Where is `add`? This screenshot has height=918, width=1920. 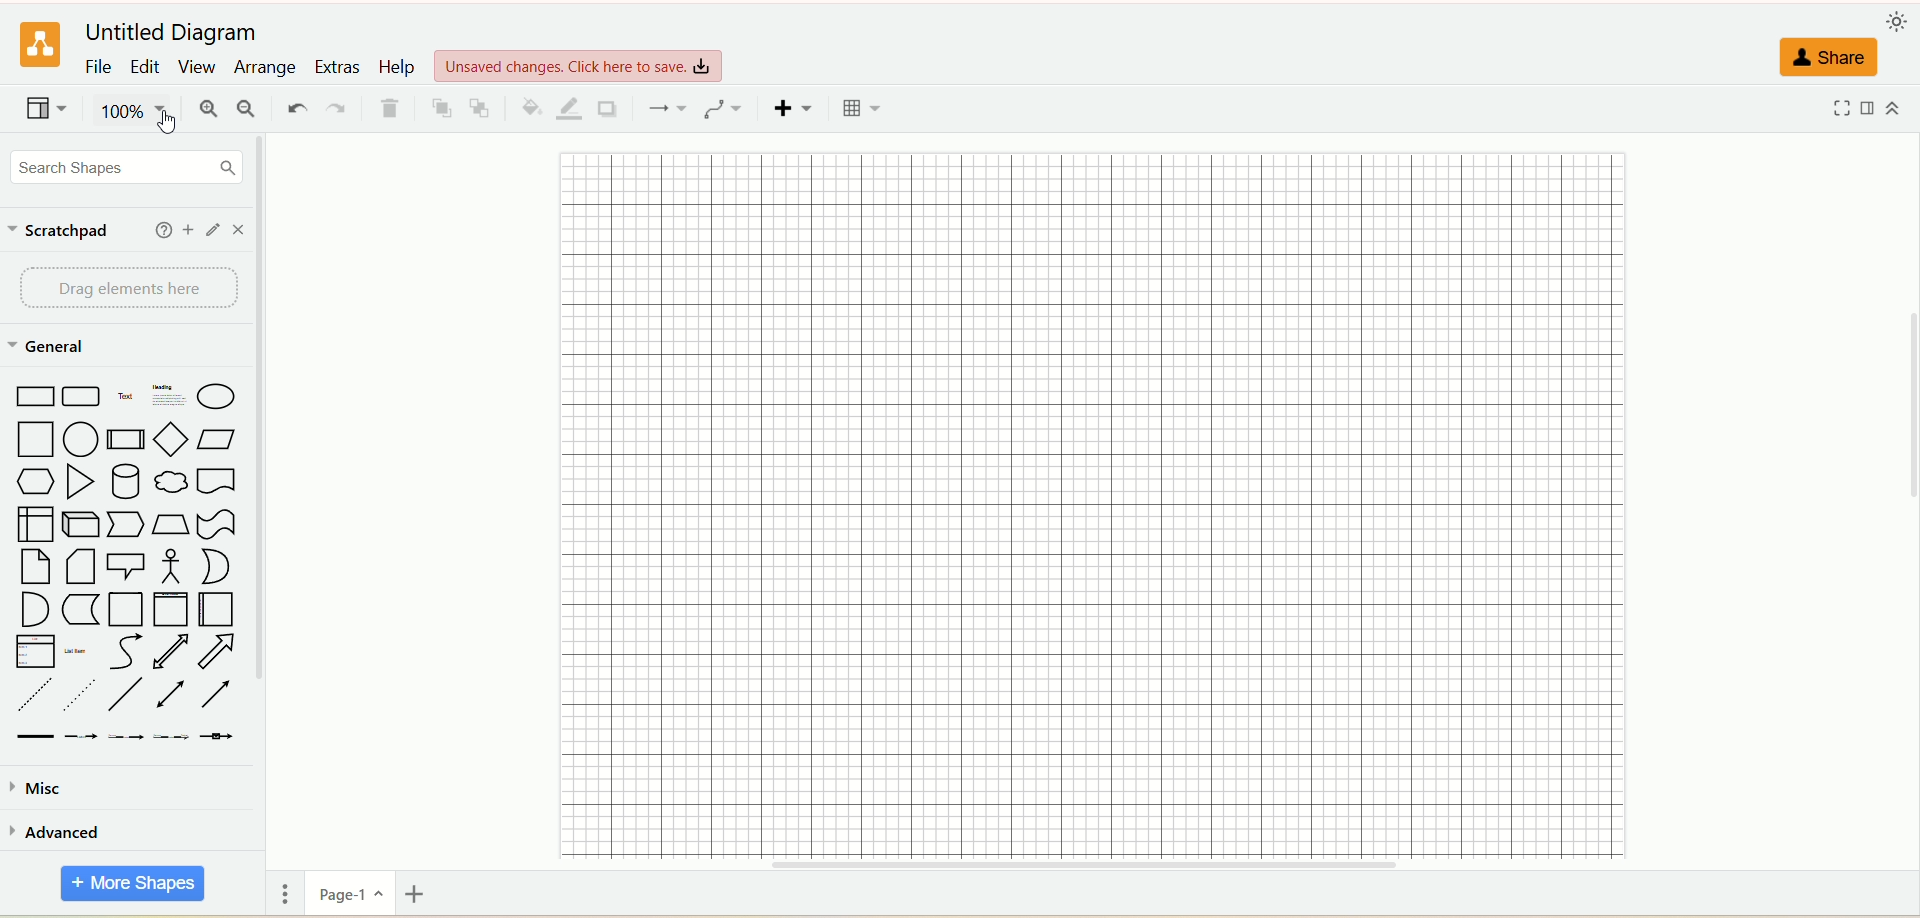
add is located at coordinates (187, 229).